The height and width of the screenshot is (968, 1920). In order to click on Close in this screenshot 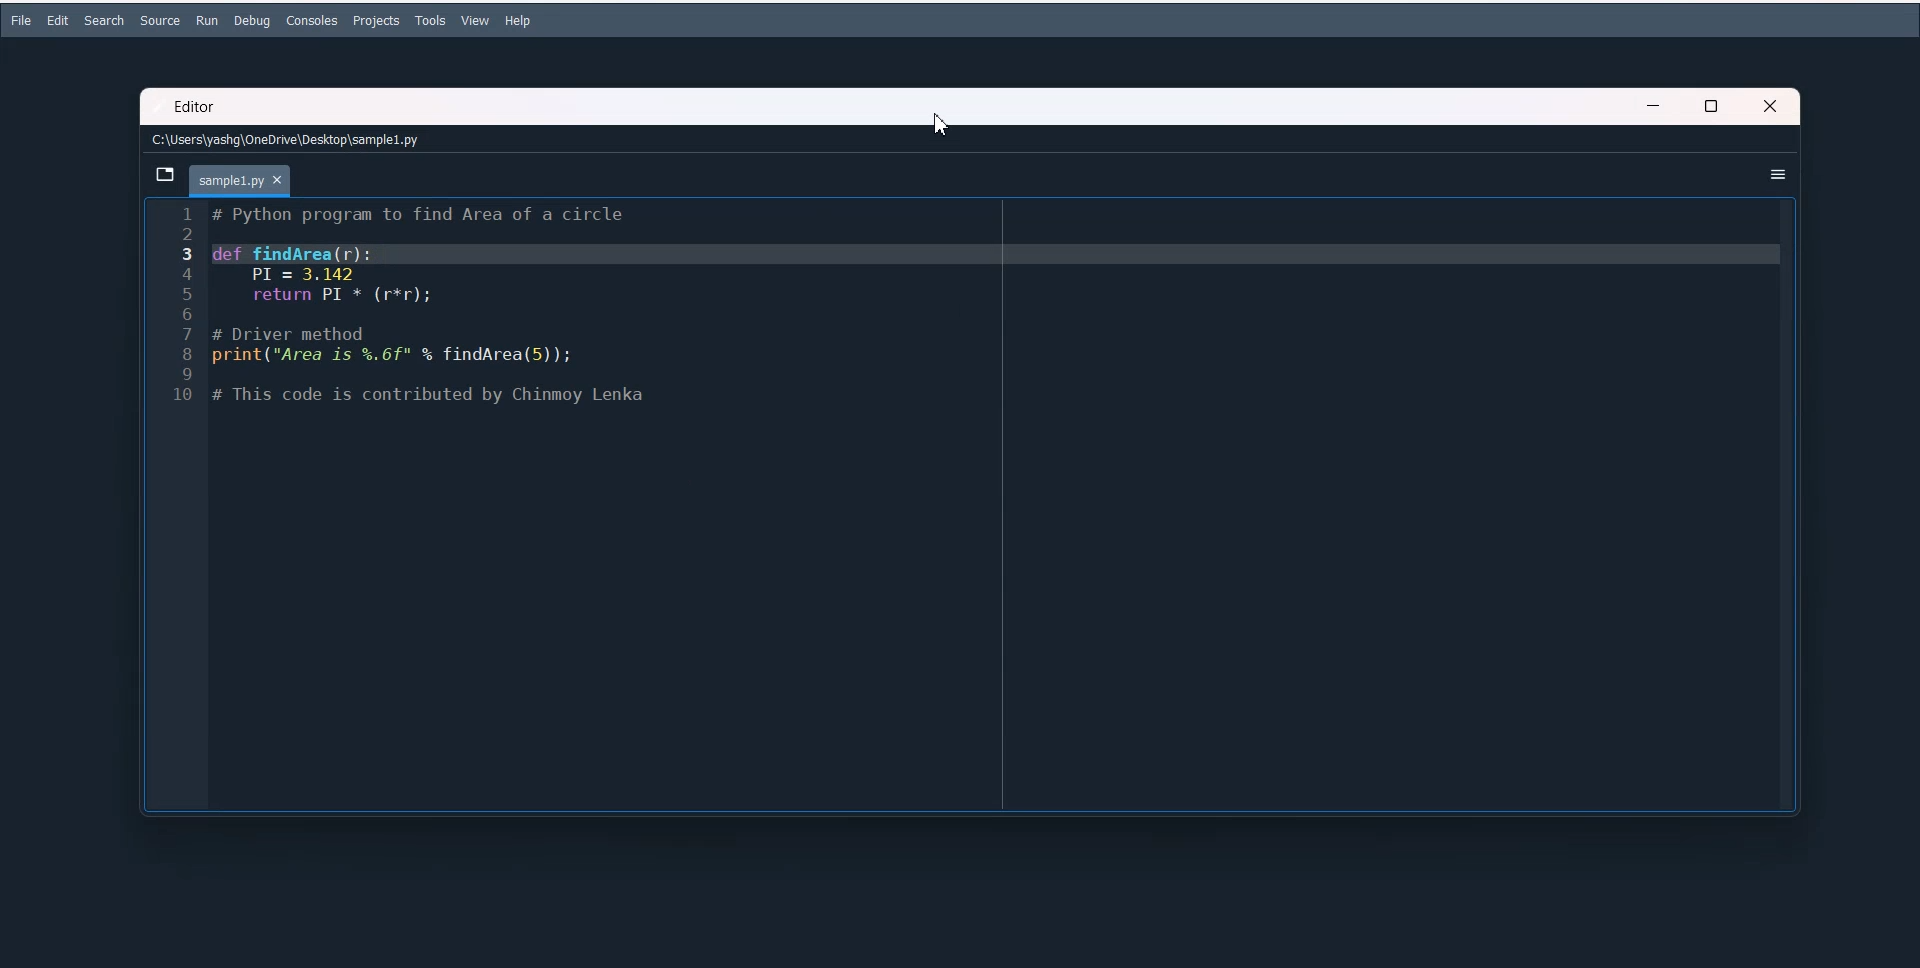, I will do `click(1774, 105)`.